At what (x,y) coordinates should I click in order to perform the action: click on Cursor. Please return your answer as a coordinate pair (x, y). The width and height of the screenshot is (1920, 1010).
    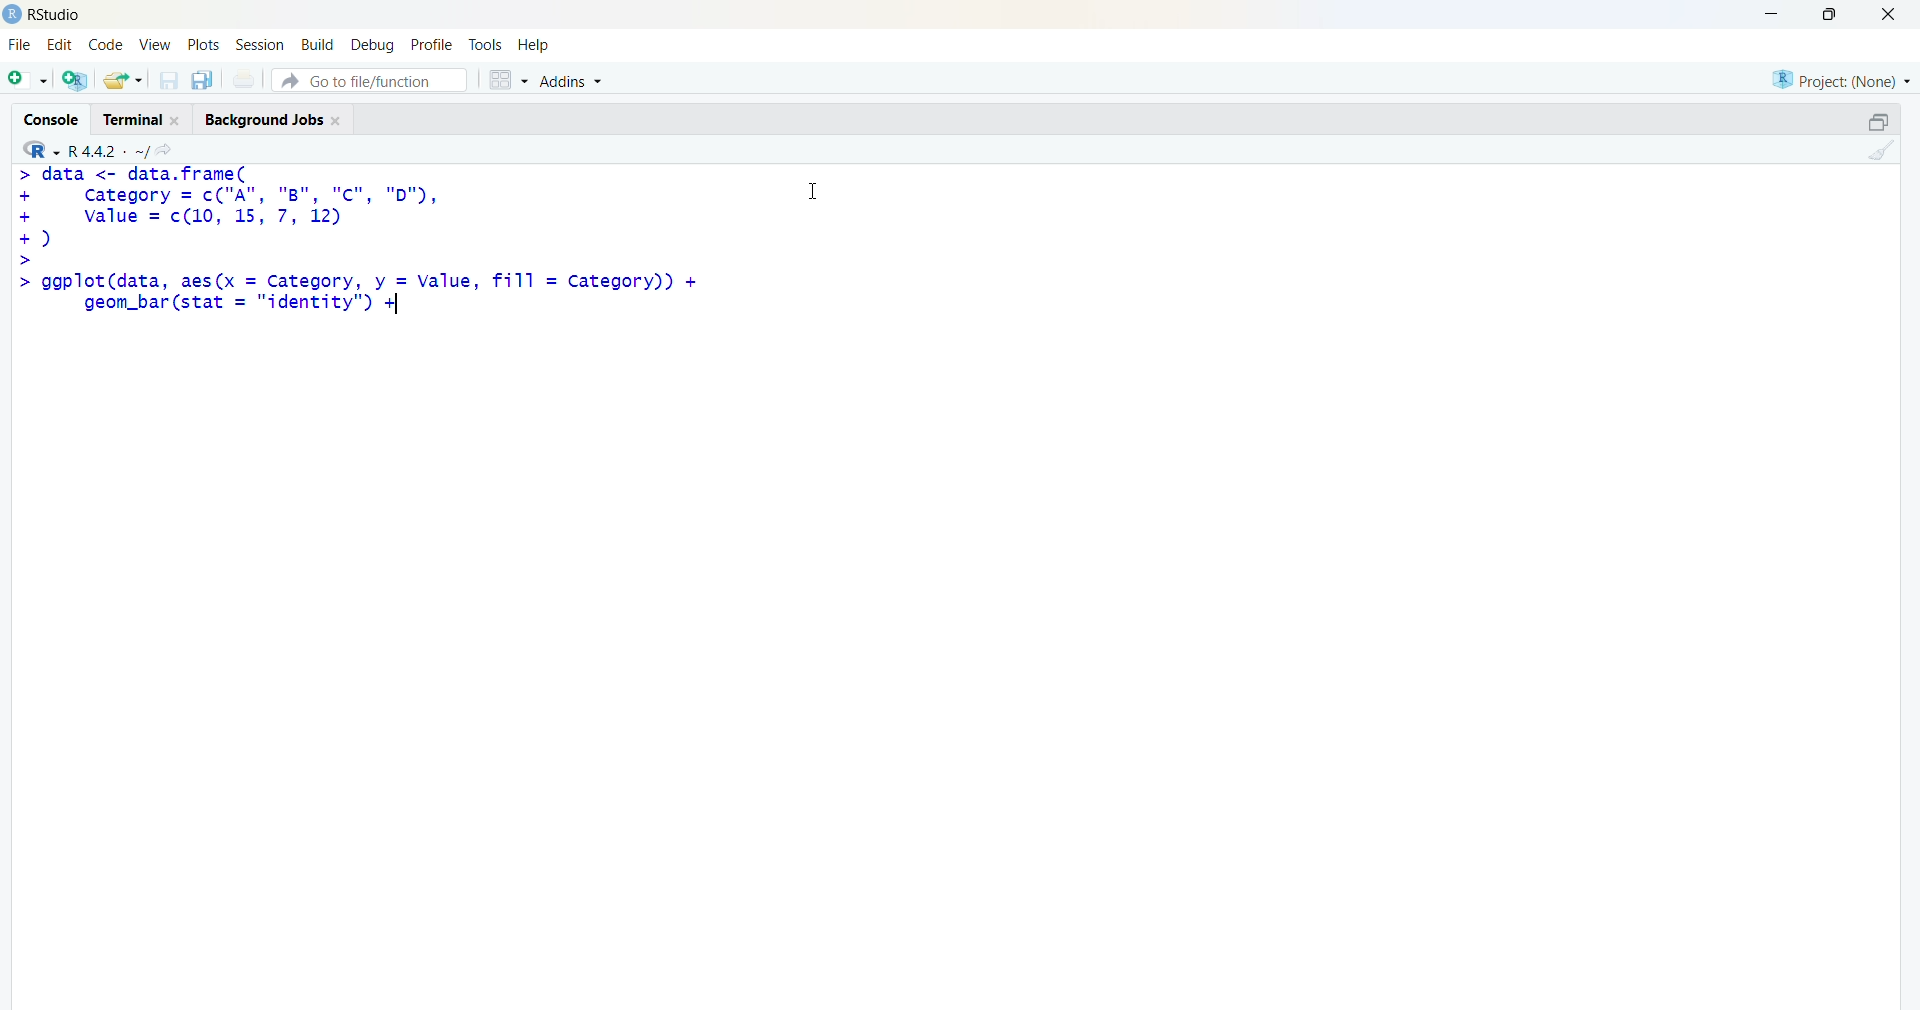
    Looking at the image, I should click on (814, 188).